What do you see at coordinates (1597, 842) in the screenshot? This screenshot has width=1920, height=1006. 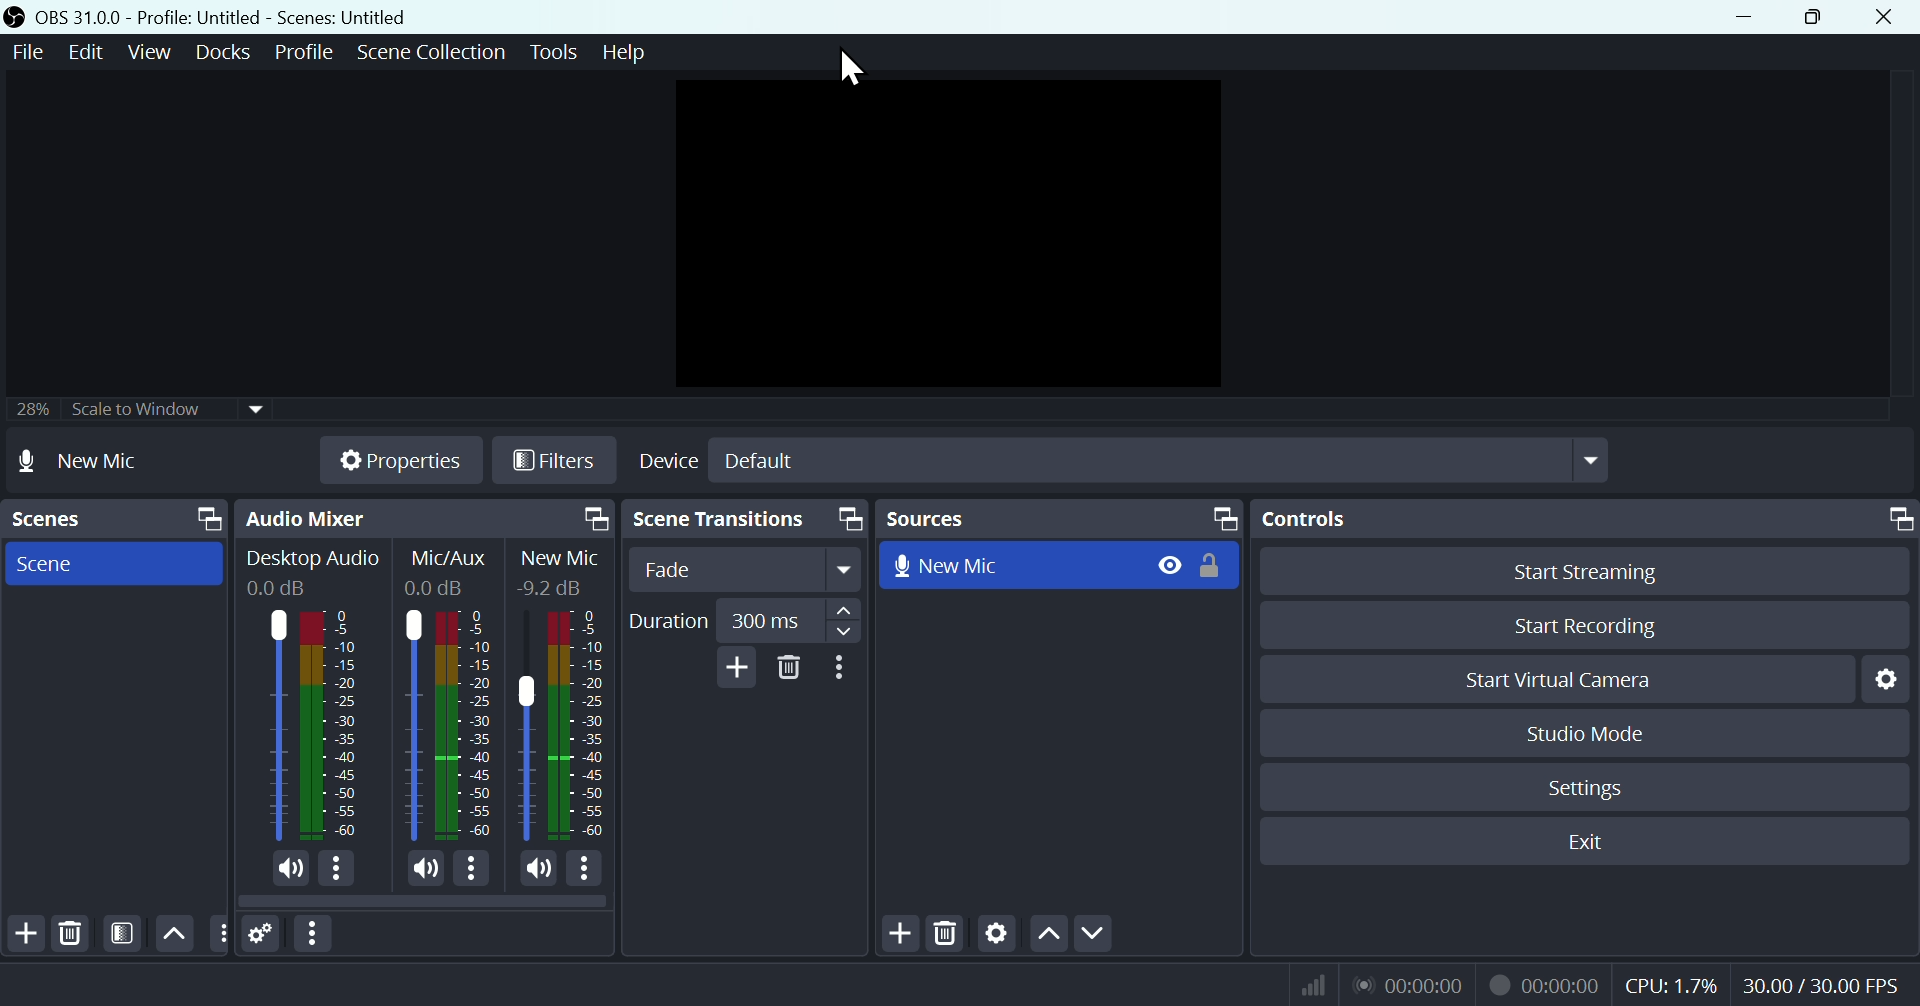 I see `Exit` at bounding box center [1597, 842].